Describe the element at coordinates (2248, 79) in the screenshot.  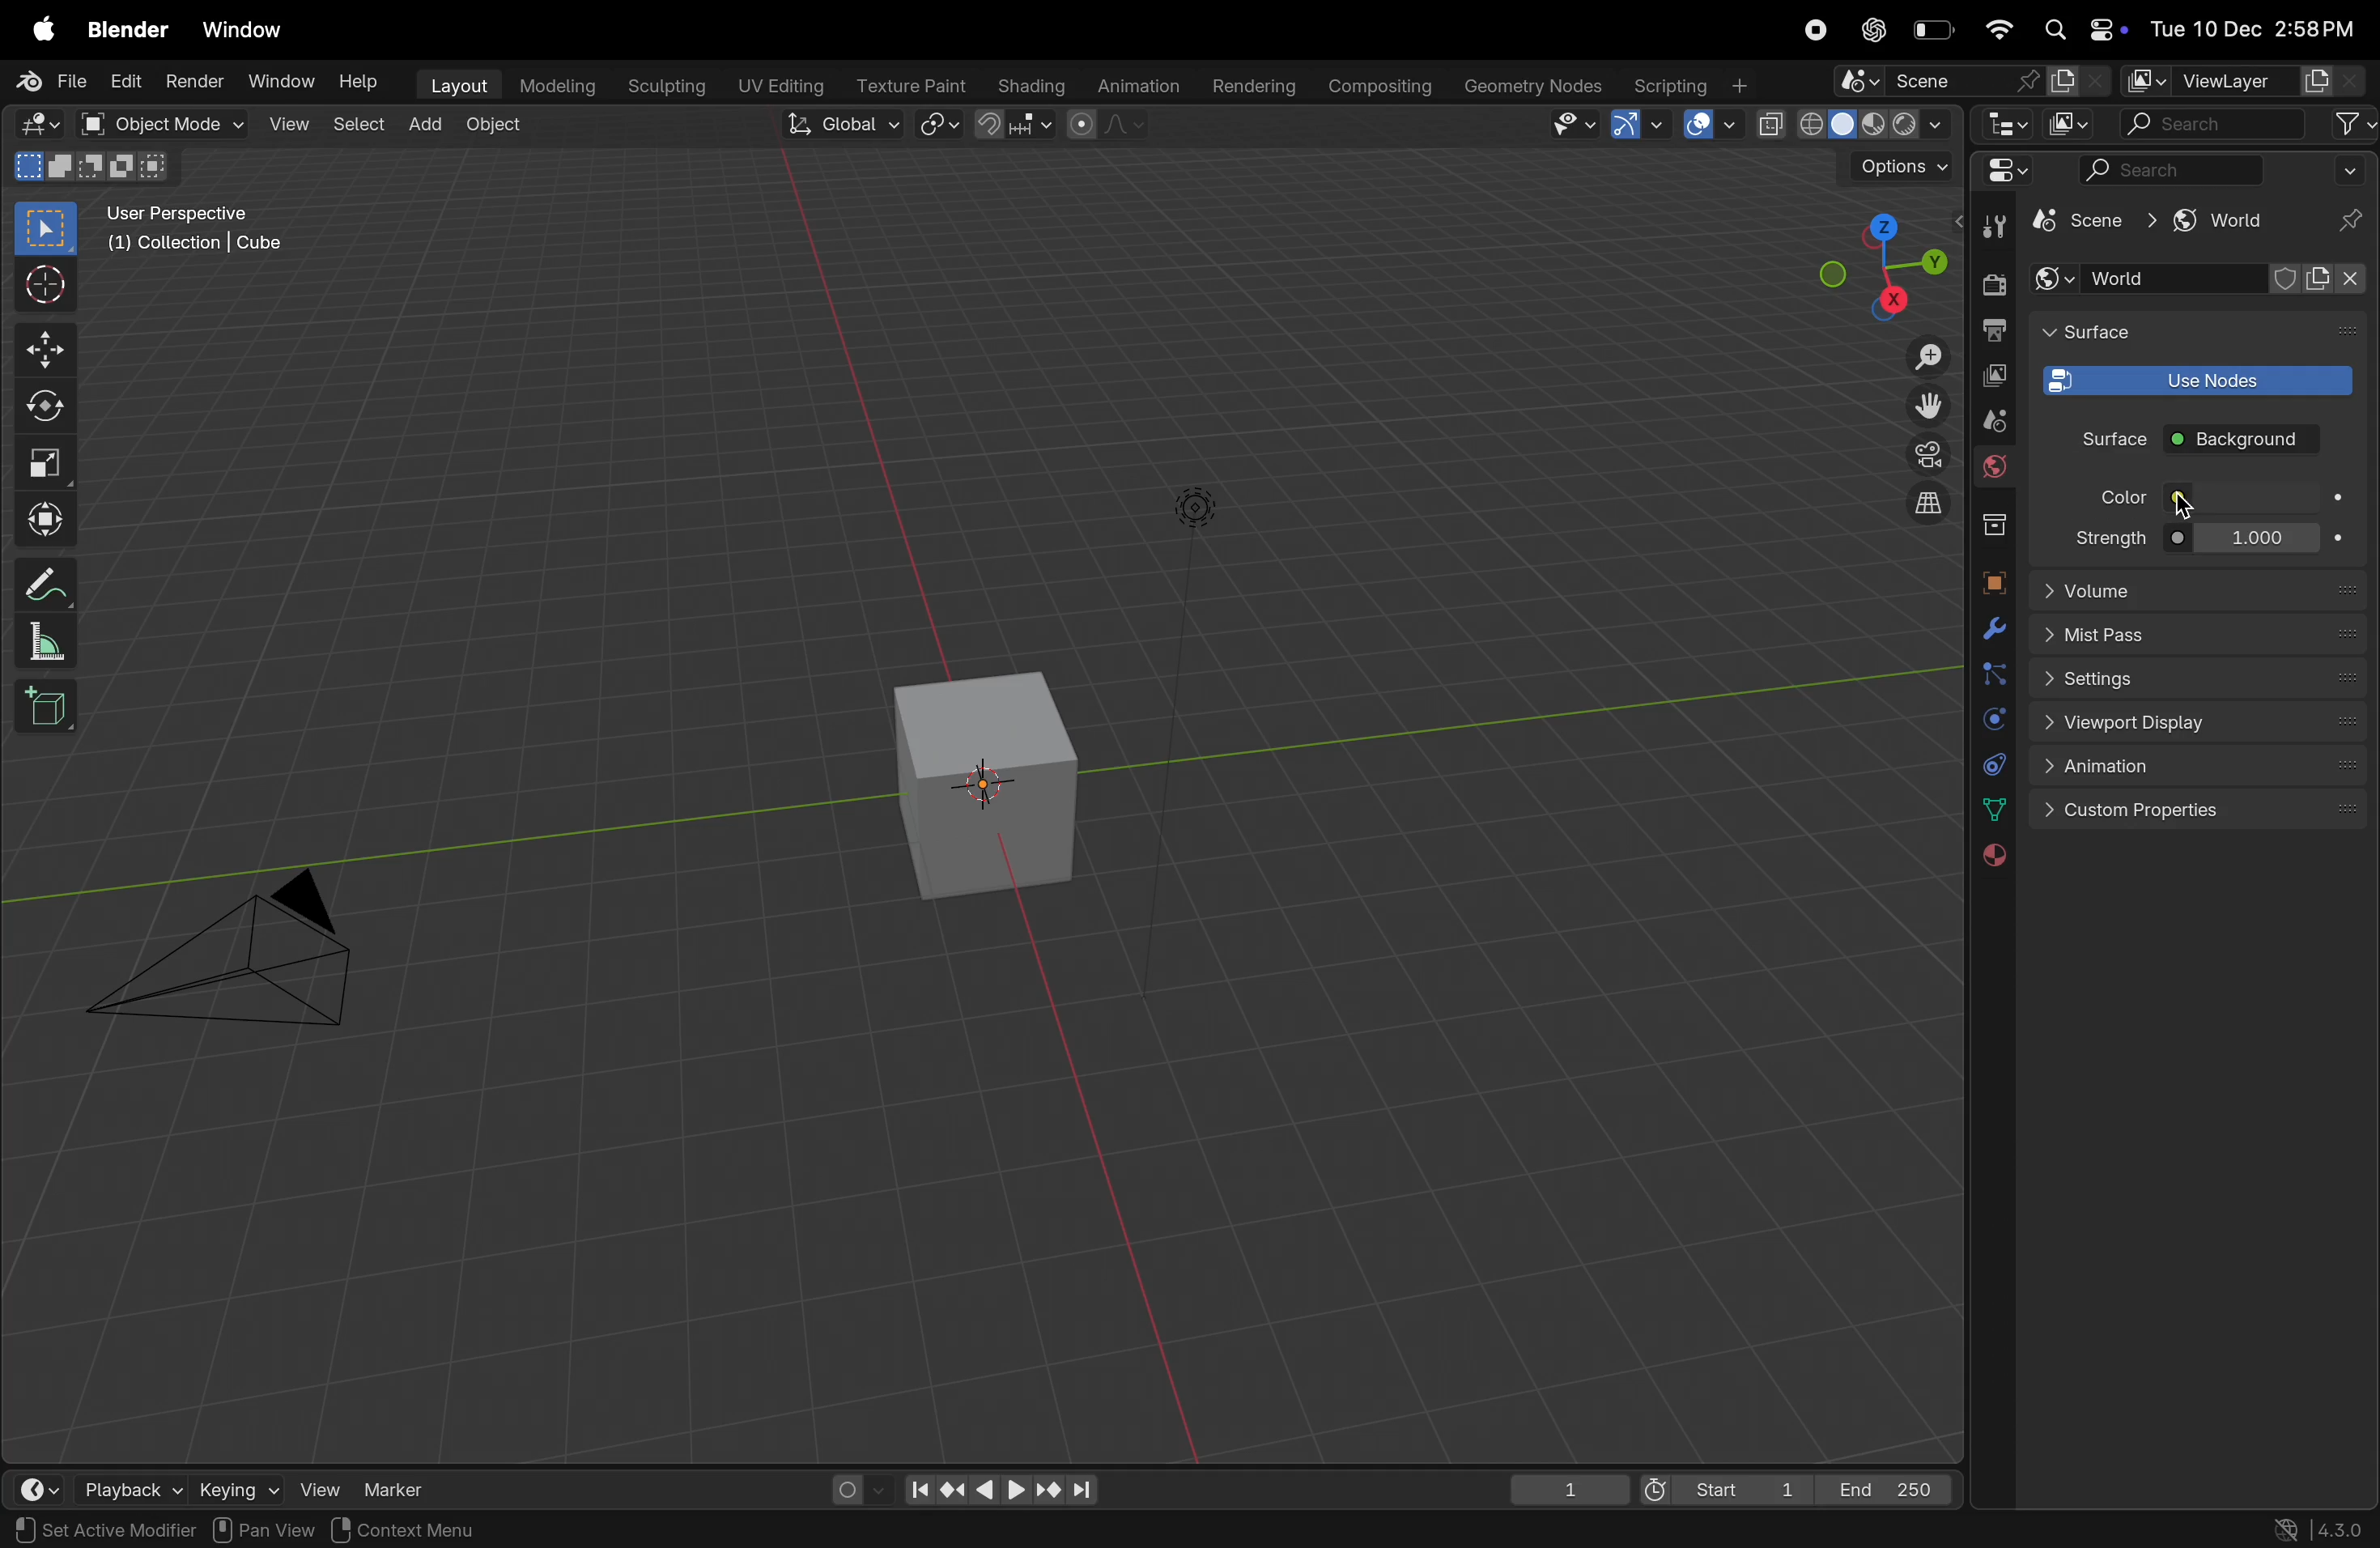
I see `View layer` at that location.